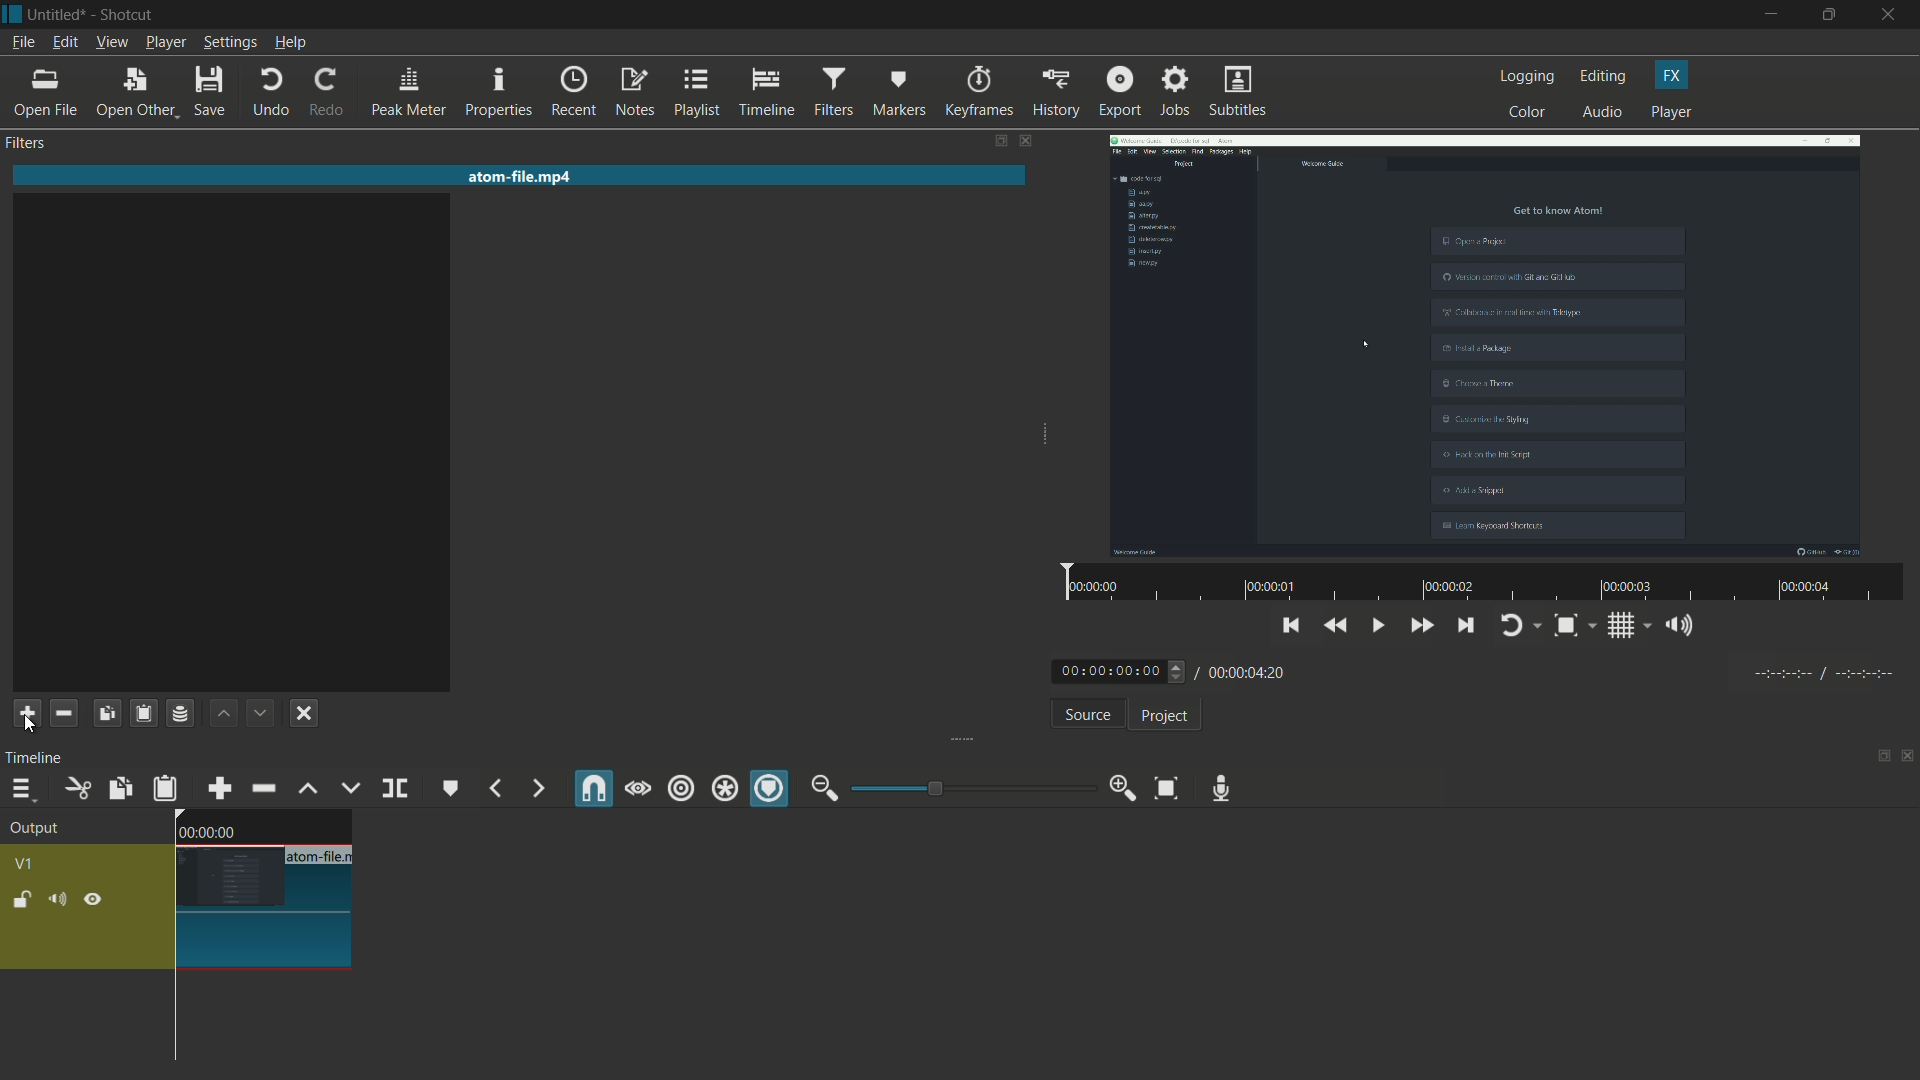  What do you see at coordinates (1121, 670) in the screenshot?
I see `00:00:00:00 (current time)` at bounding box center [1121, 670].